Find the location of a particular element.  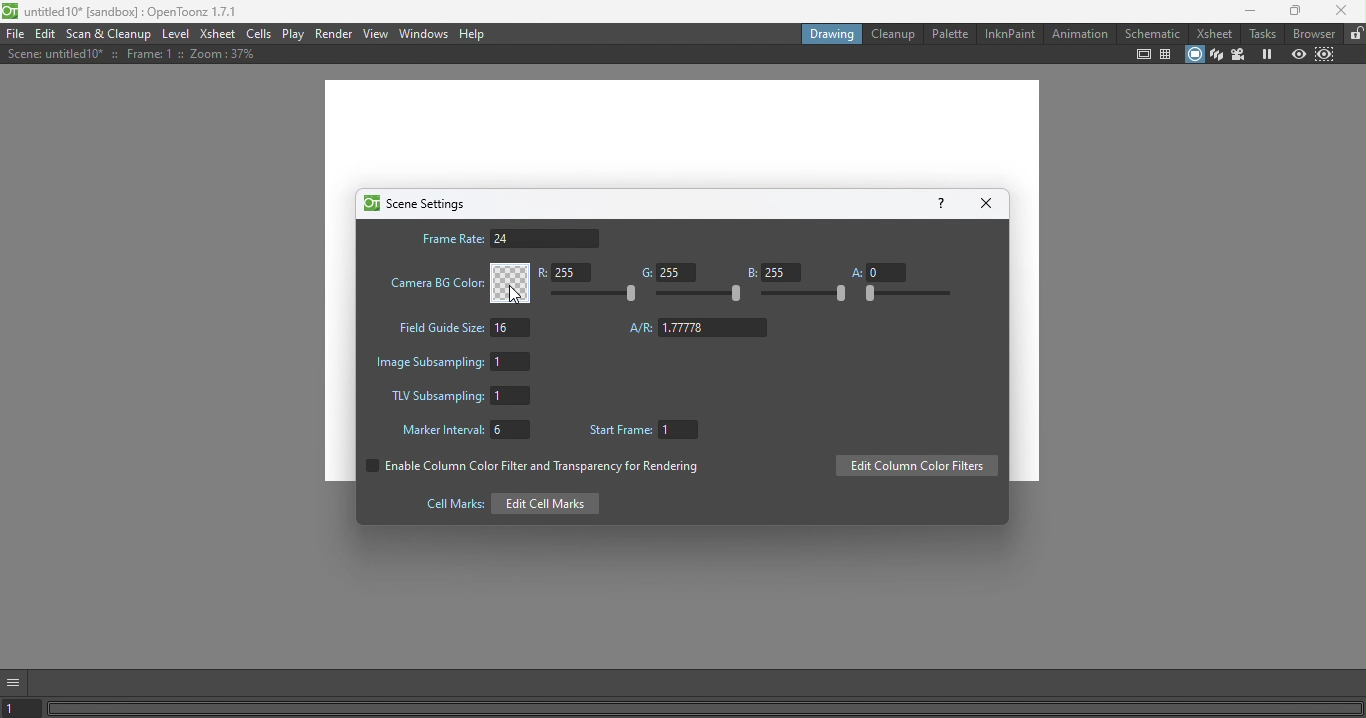

TLV Subsampling is located at coordinates (460, 397).